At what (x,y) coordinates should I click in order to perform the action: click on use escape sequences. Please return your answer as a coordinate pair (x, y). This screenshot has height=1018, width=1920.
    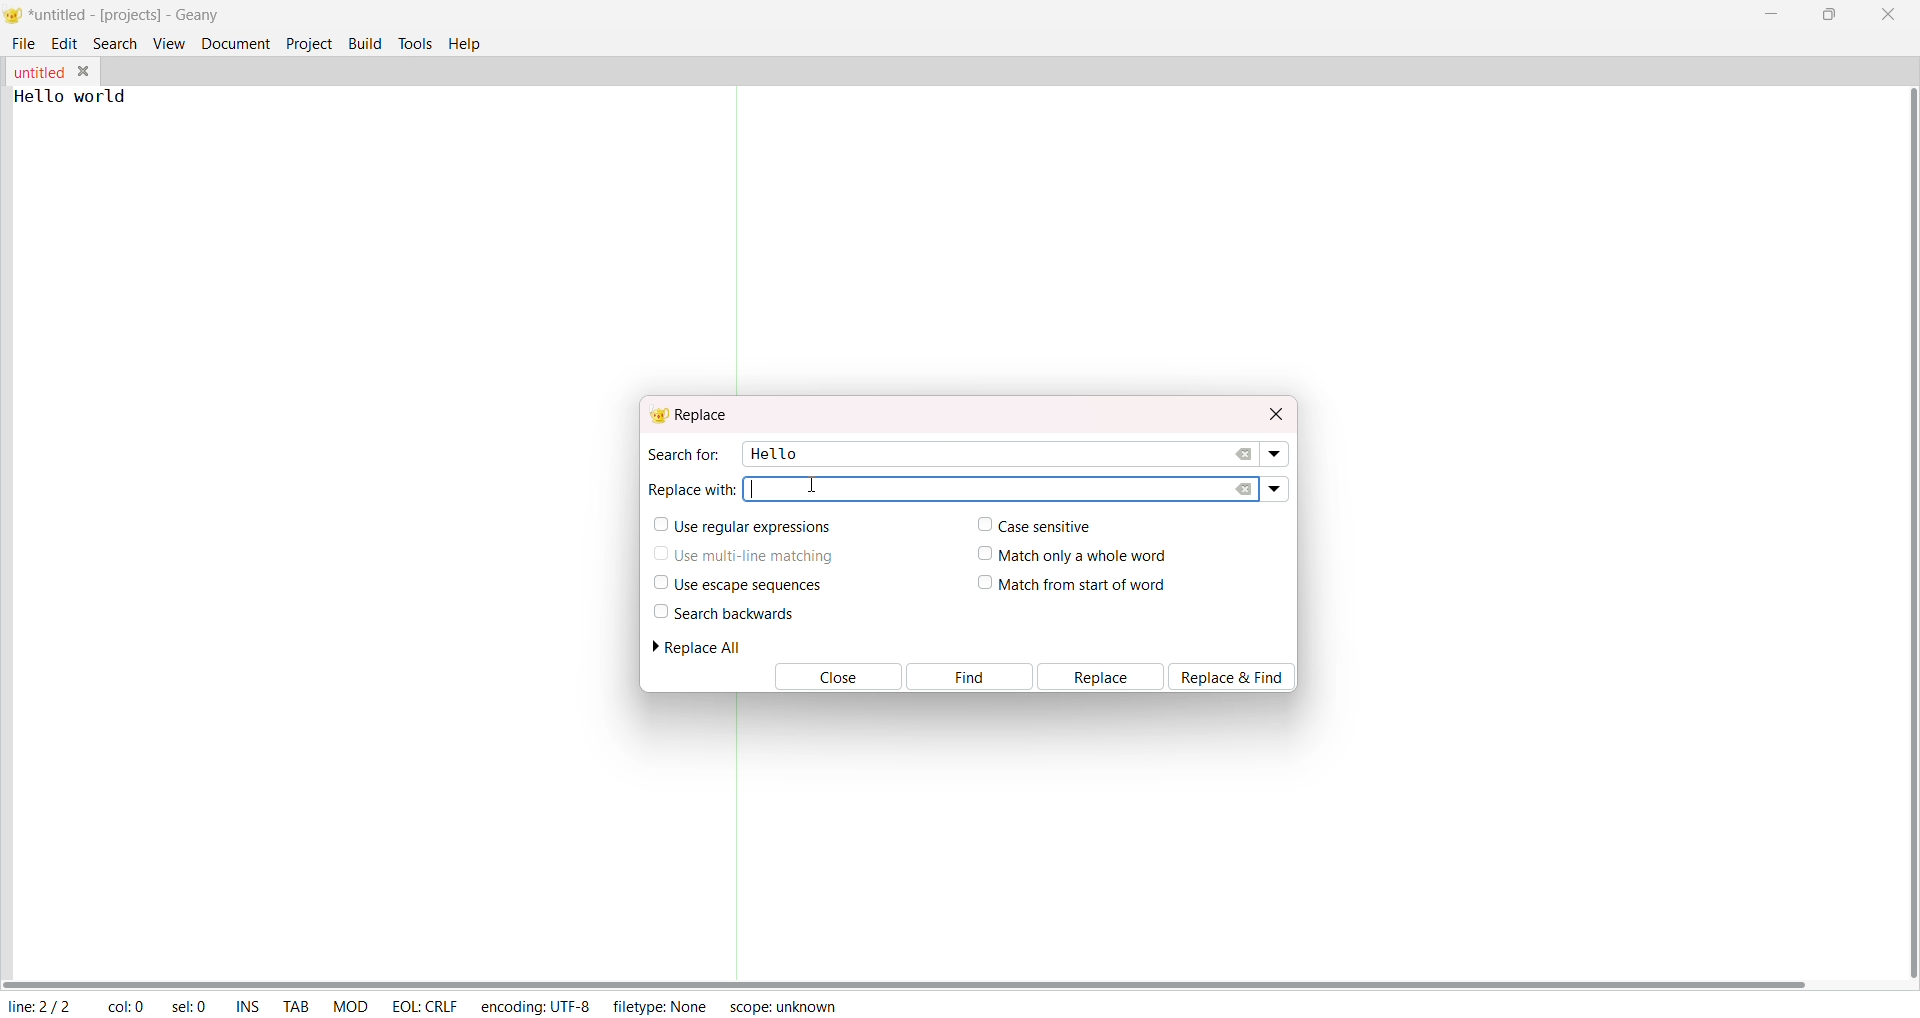
    Looking at the image, I should click on (734, 584).